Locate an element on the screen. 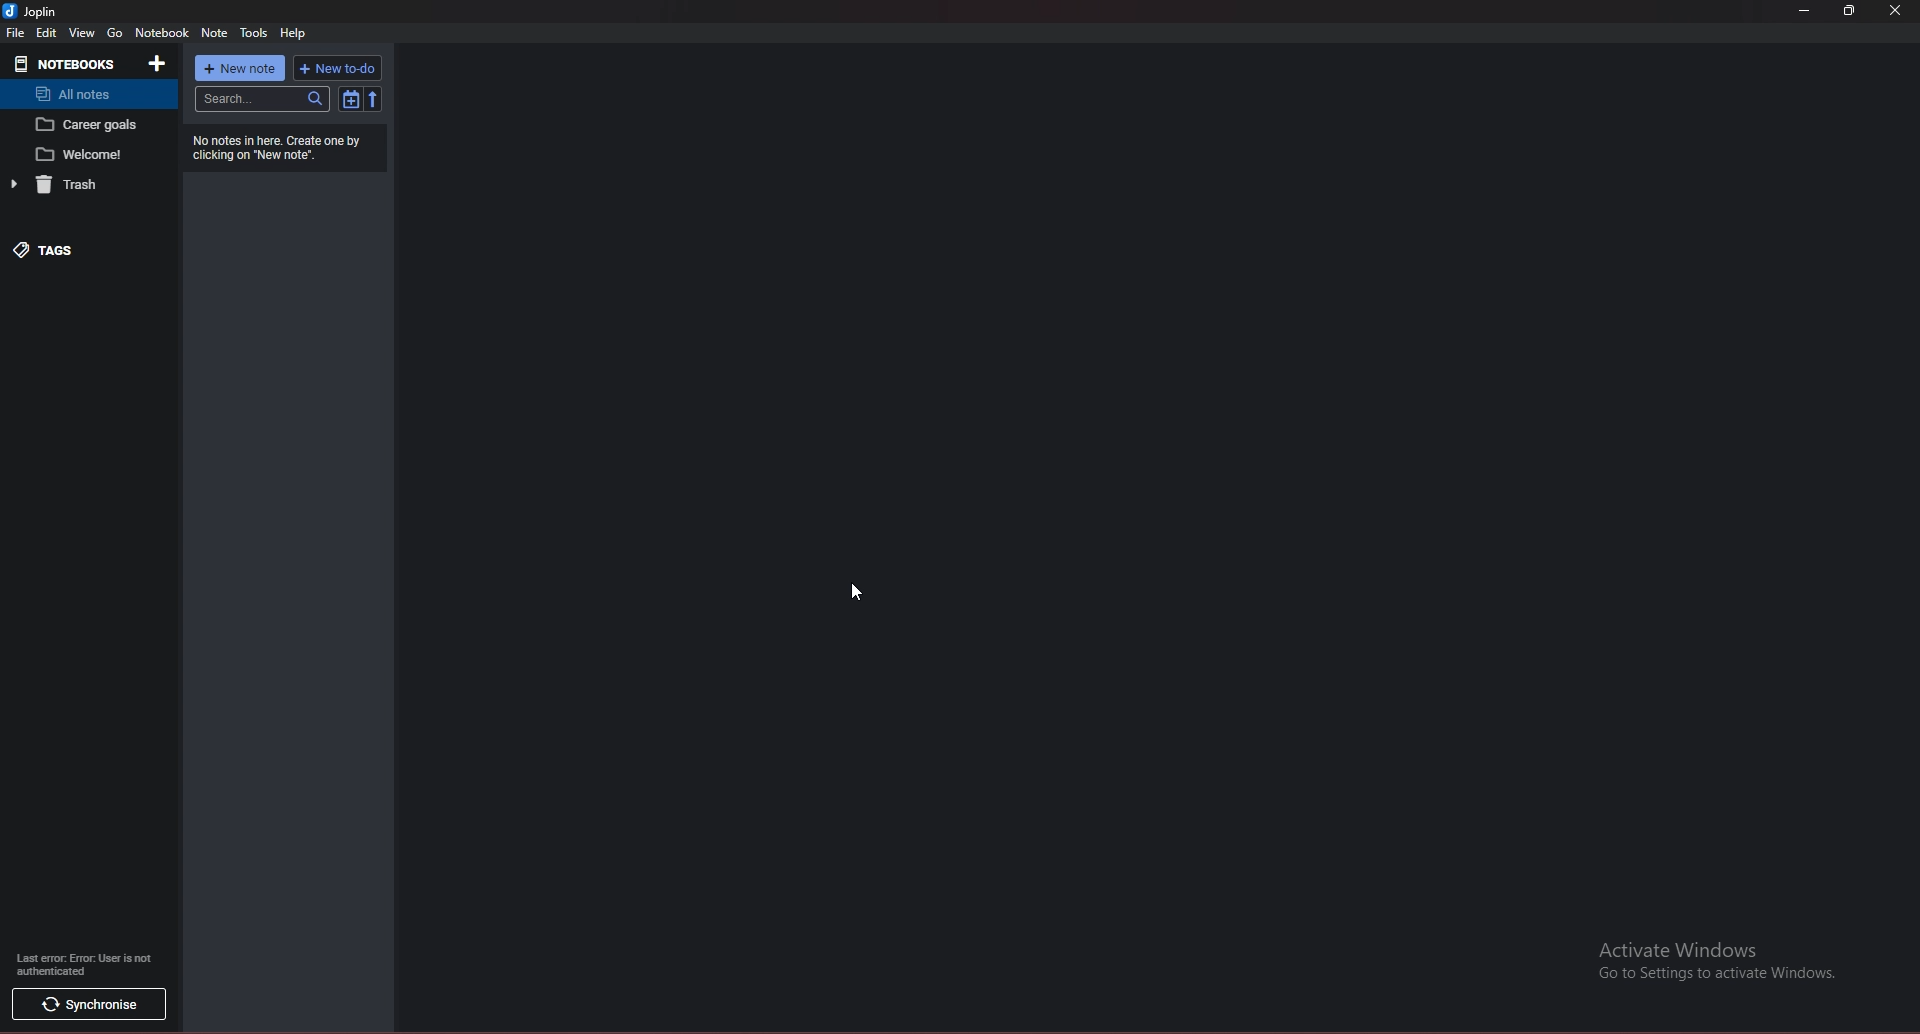 Image resolution: width=1920 pixels, height=1034 pixels. add notebook is located at coordinates (159, 64).